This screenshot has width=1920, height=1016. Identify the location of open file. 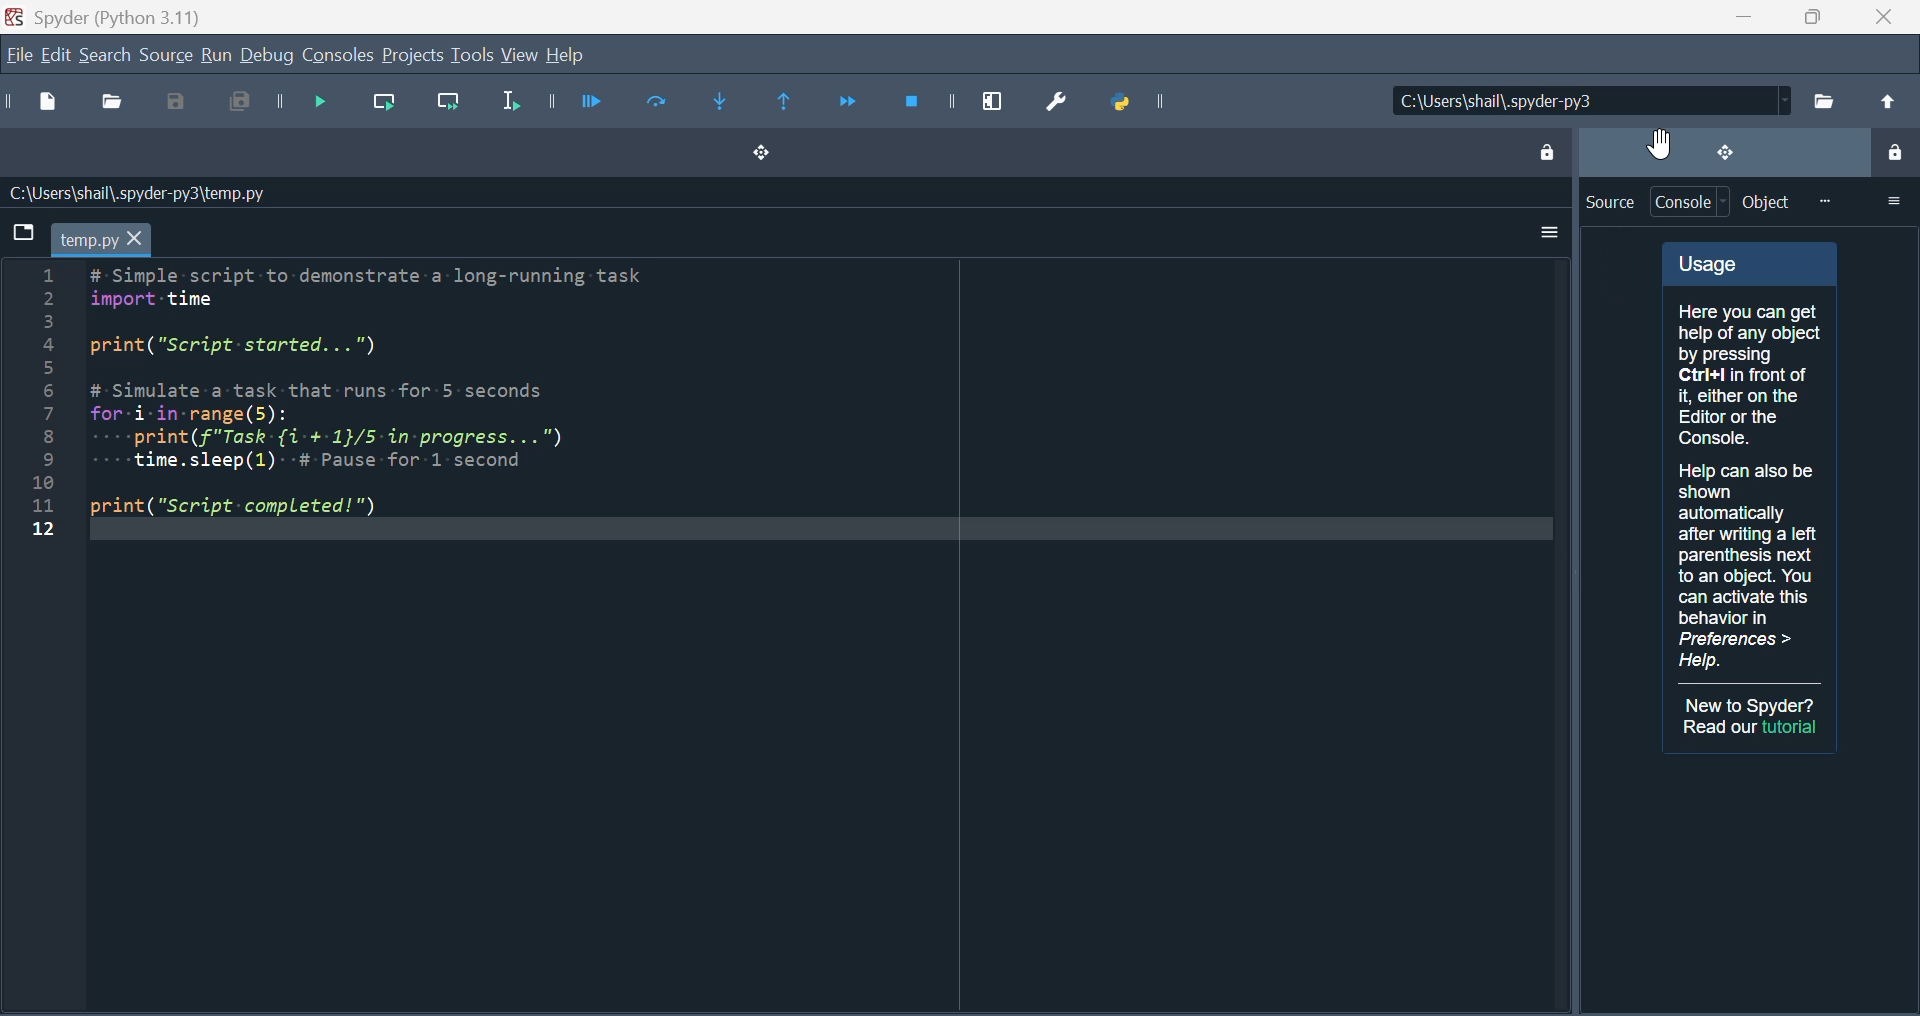
(116, 105).